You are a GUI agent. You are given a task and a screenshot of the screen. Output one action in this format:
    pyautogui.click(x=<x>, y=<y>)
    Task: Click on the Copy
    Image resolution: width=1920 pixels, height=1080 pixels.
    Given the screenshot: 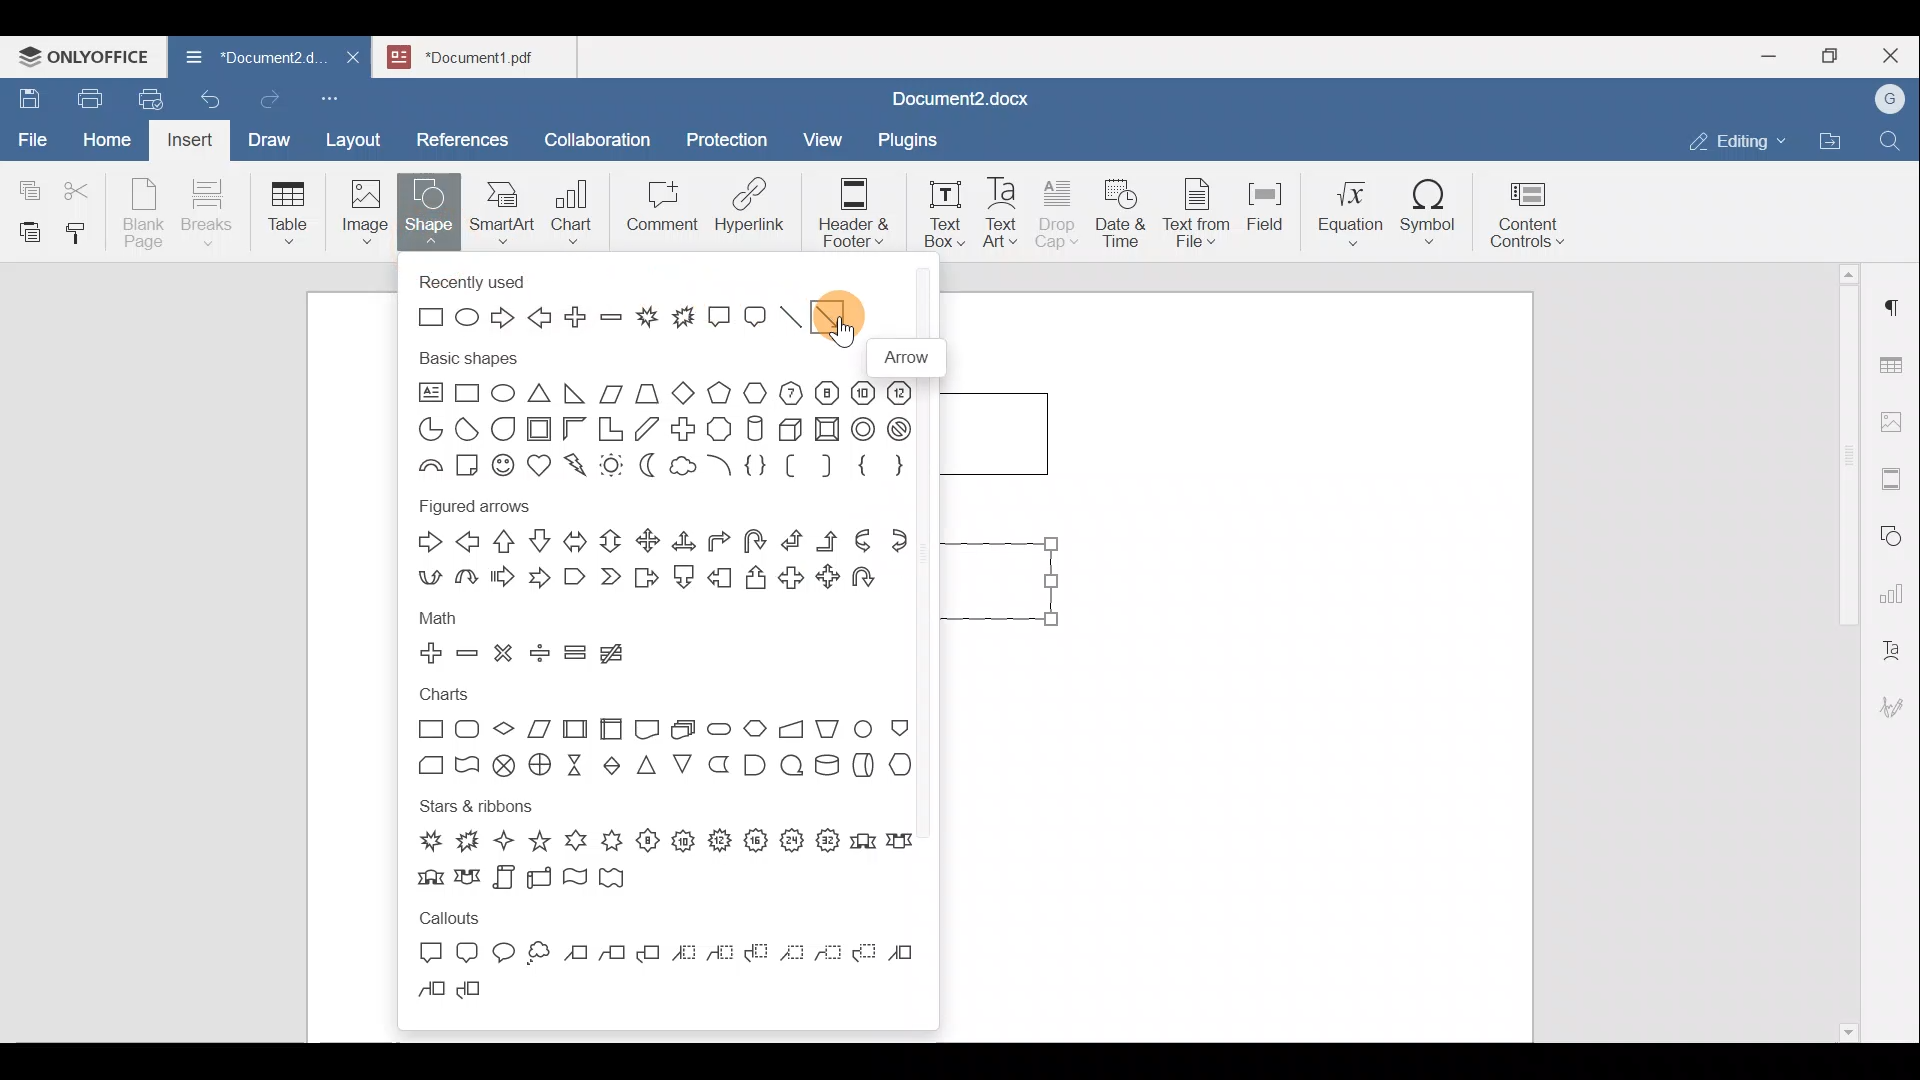 What is the action you would take?
    pyautogui.click(x=26, y=184)
    